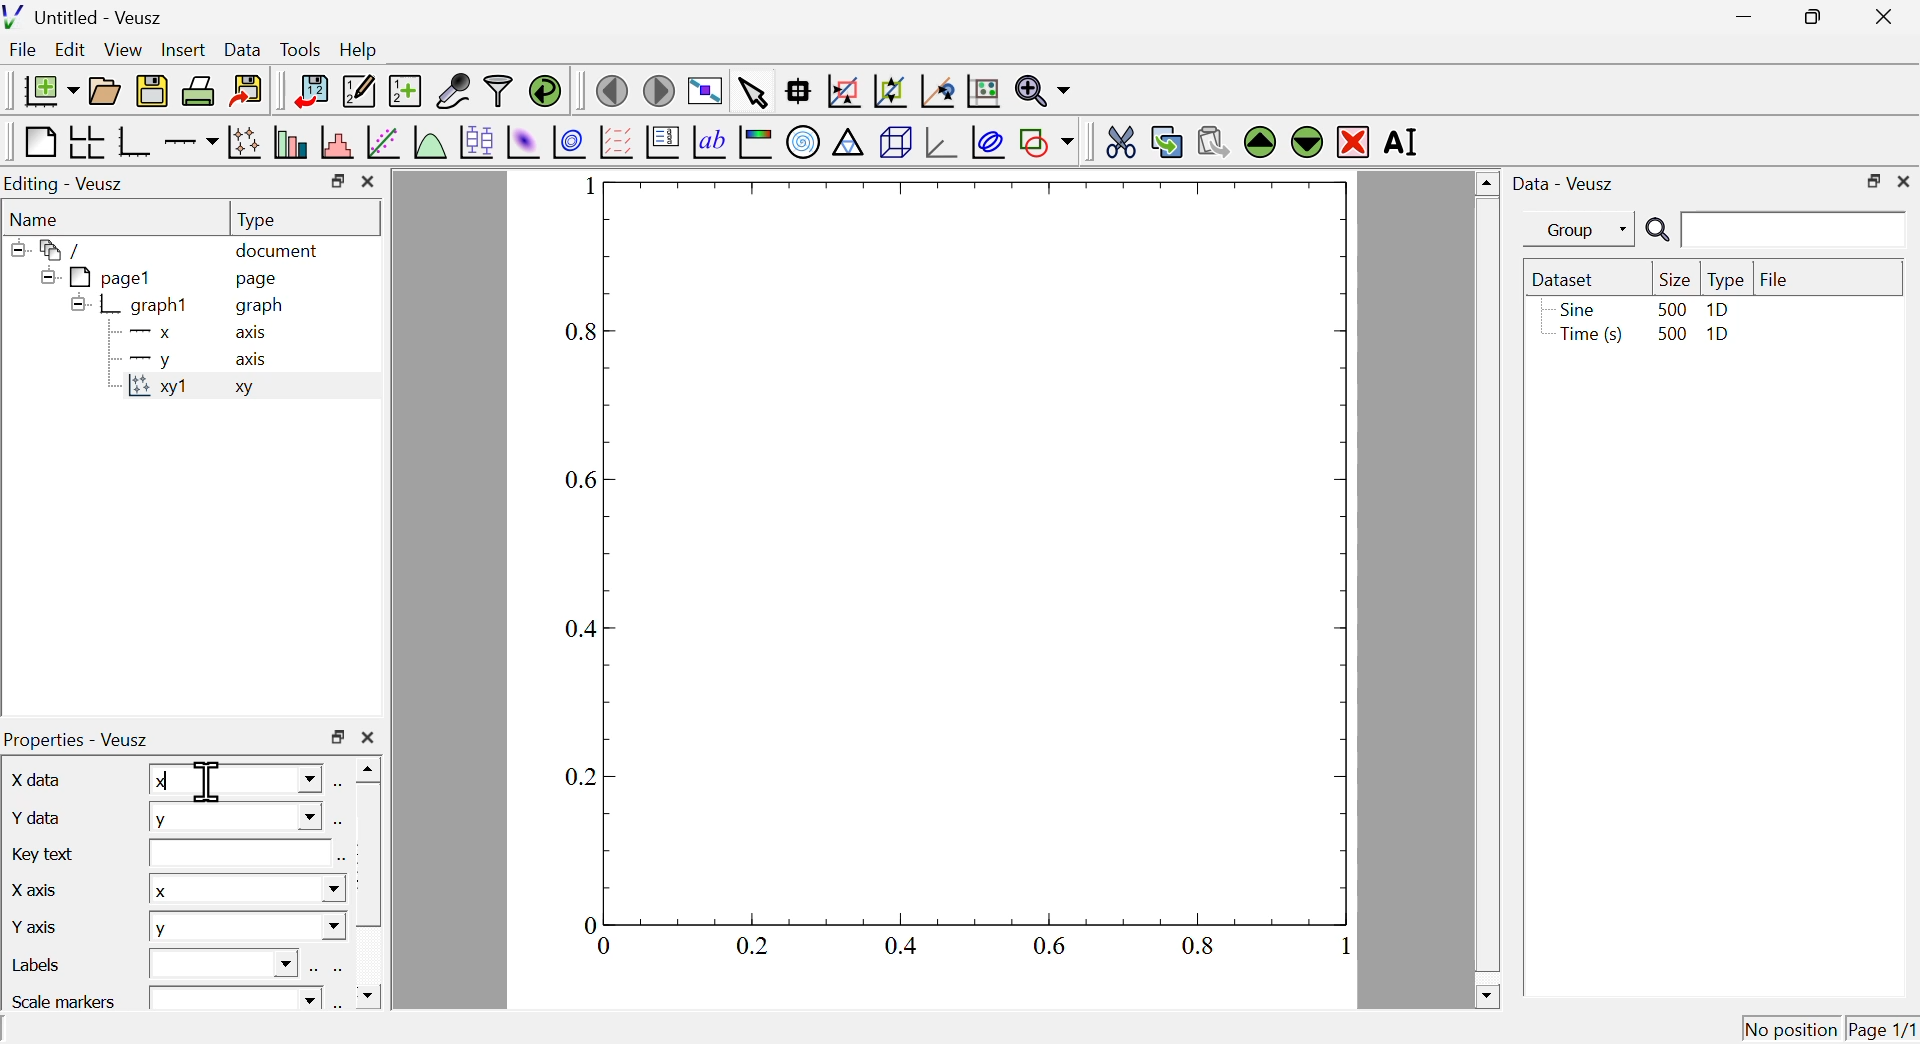  I want to click on x axis, so click(34, 887).